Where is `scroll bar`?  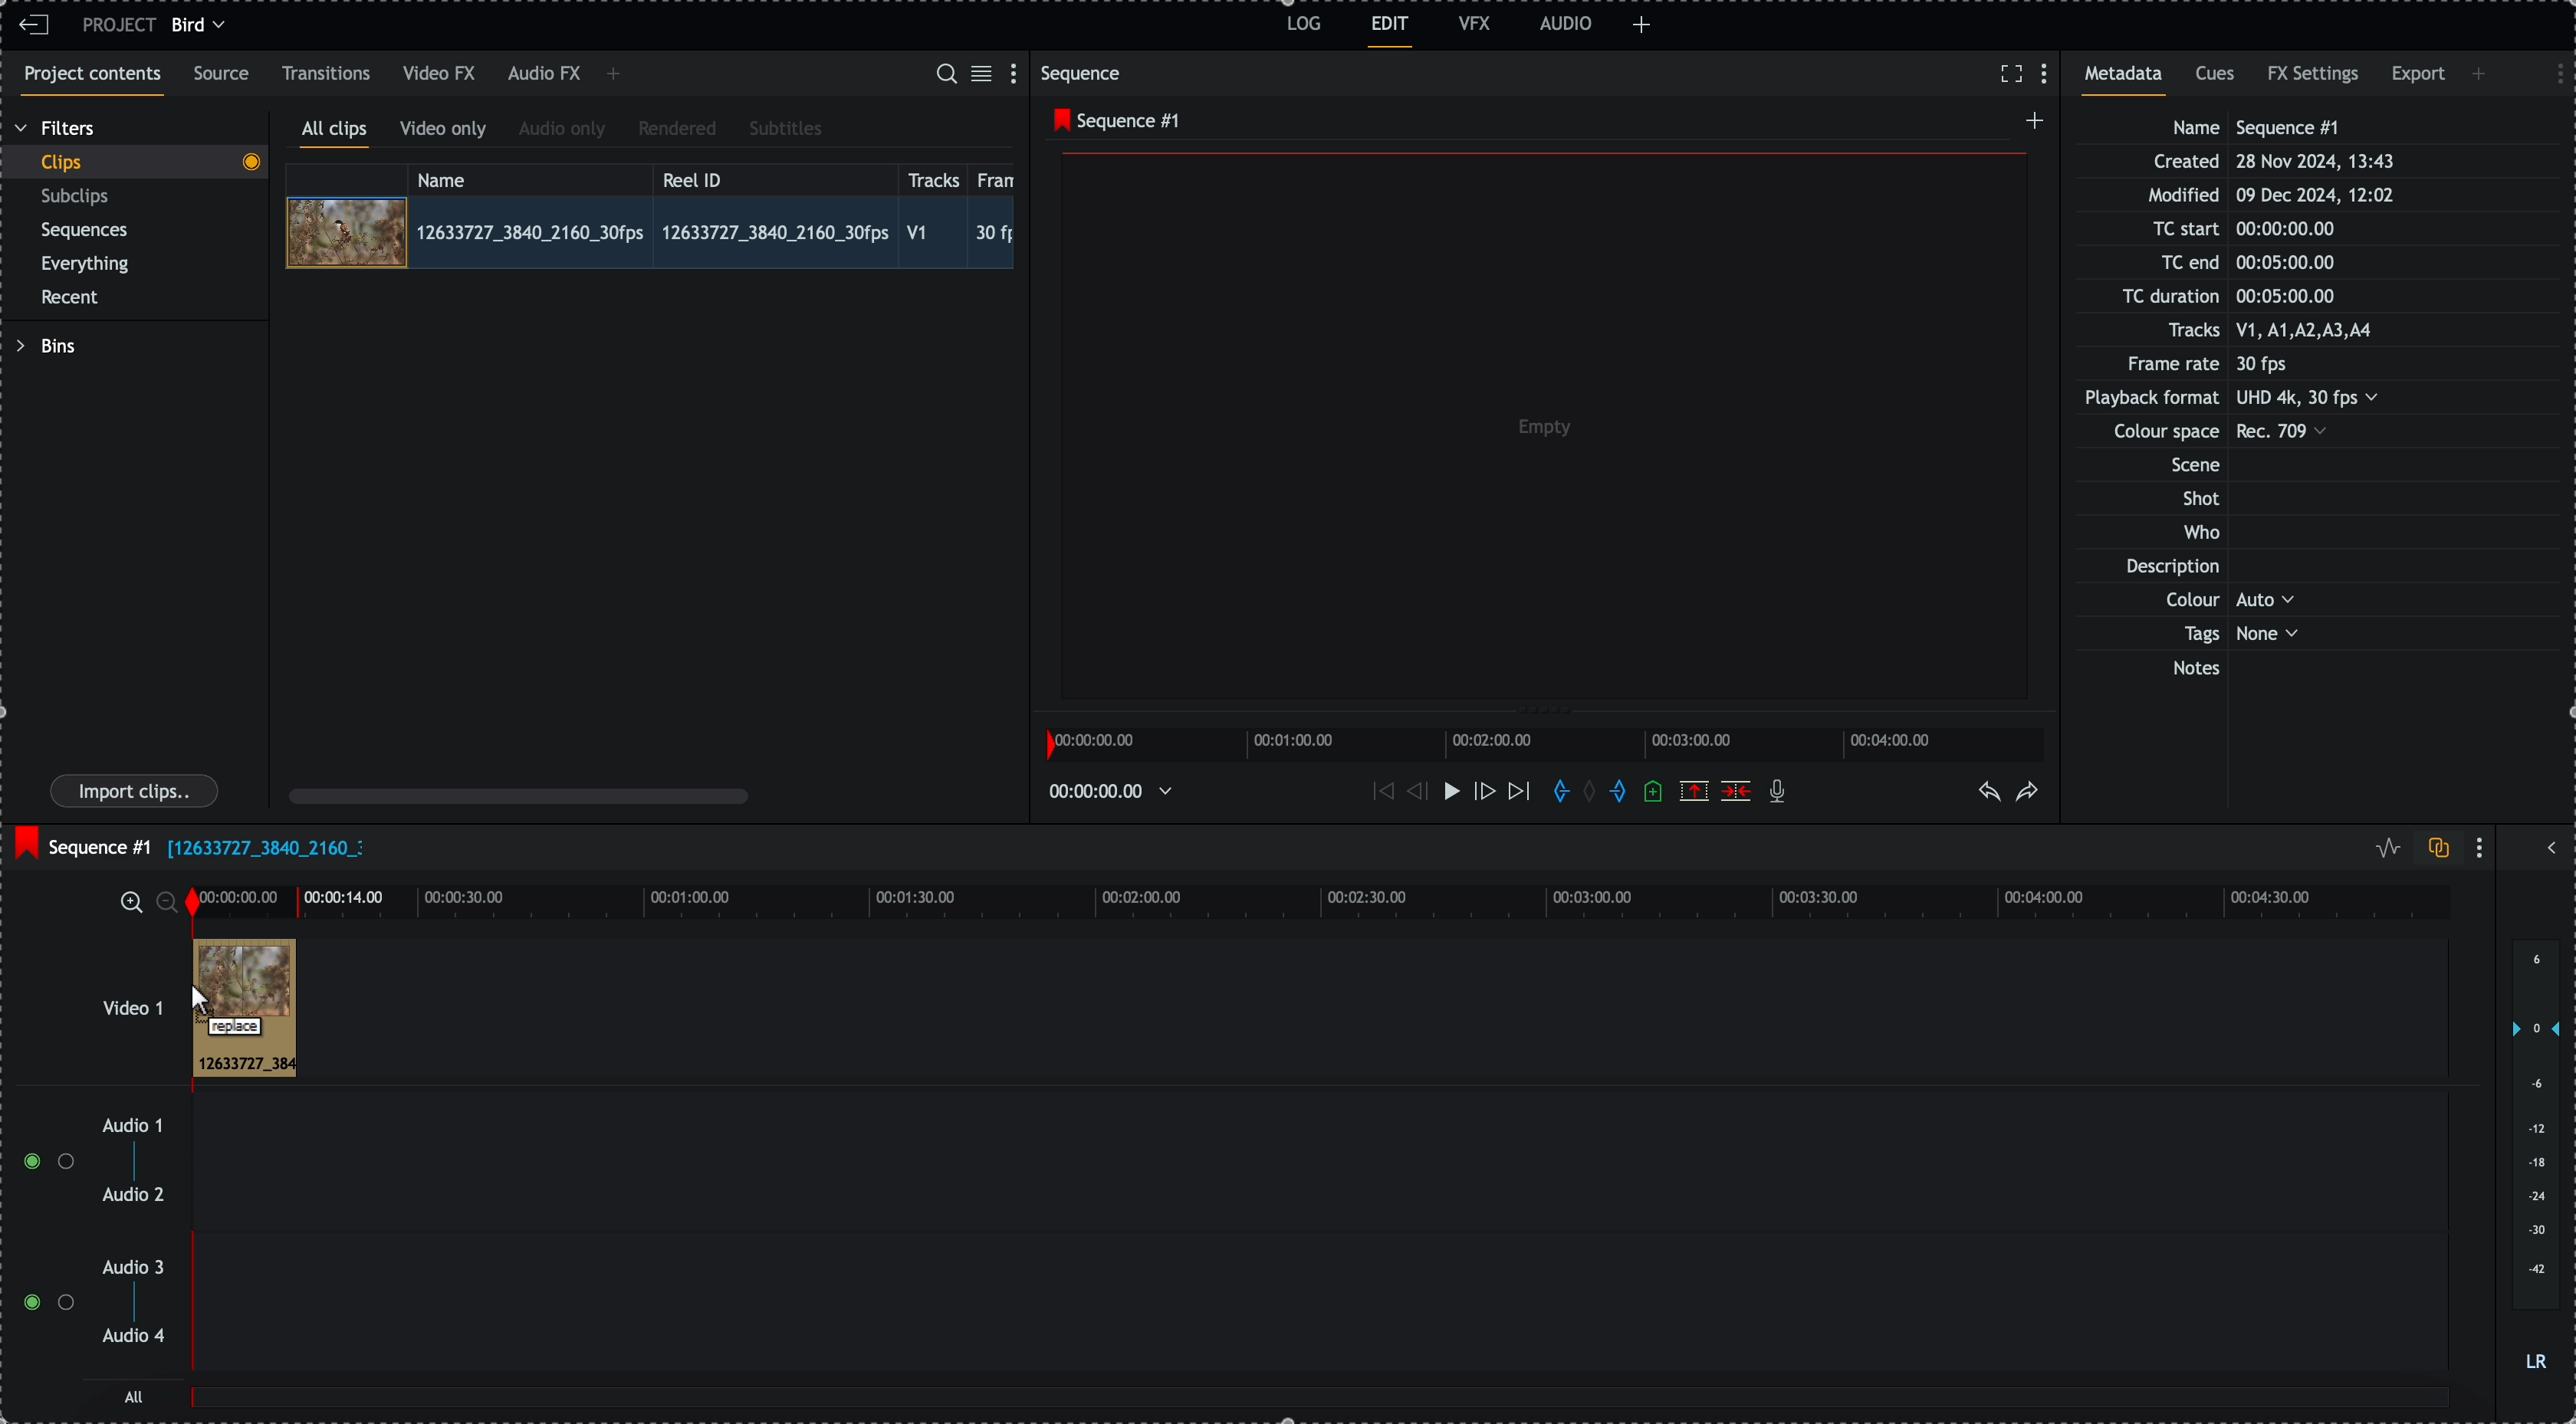 scroll bar is located at coordinates (519, 795).